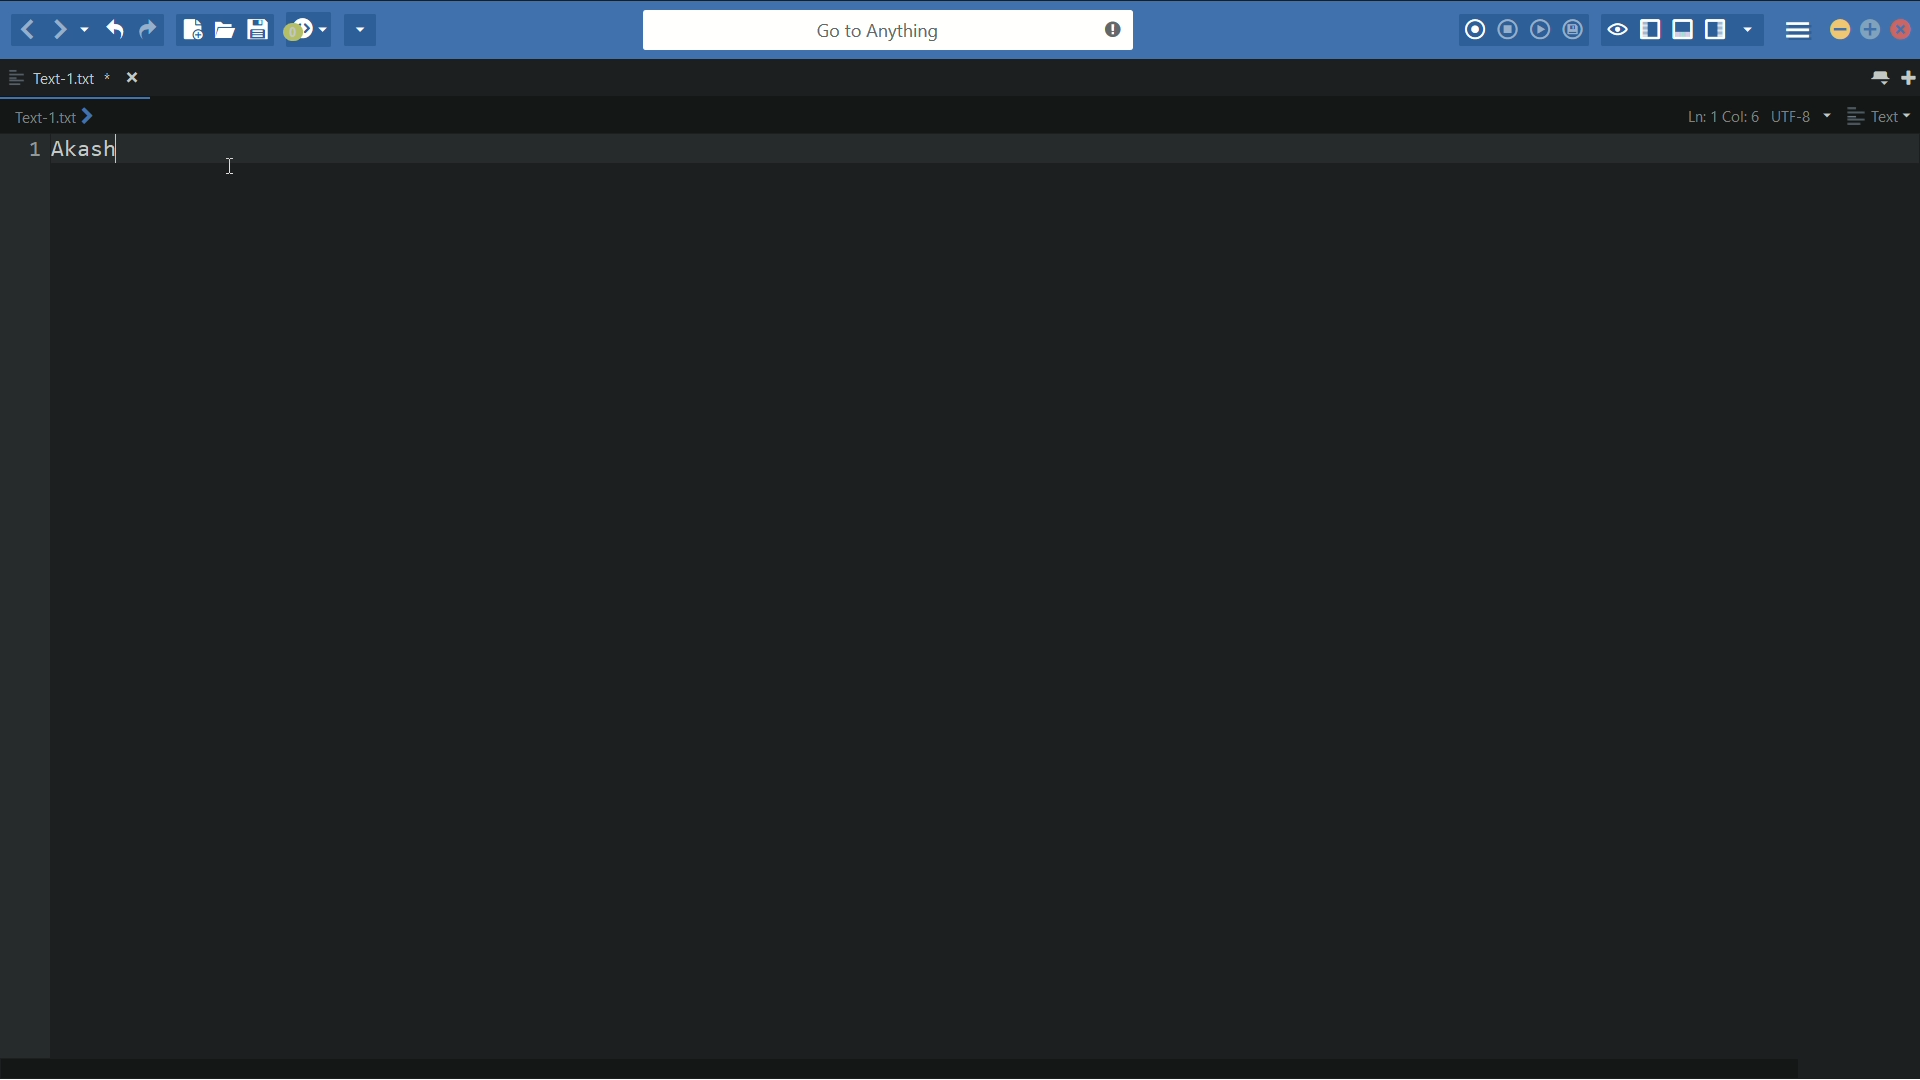 Image resolution: width=1920 pixels, height=1080 pixels. I want to click on new tab, so click(1908, 77).